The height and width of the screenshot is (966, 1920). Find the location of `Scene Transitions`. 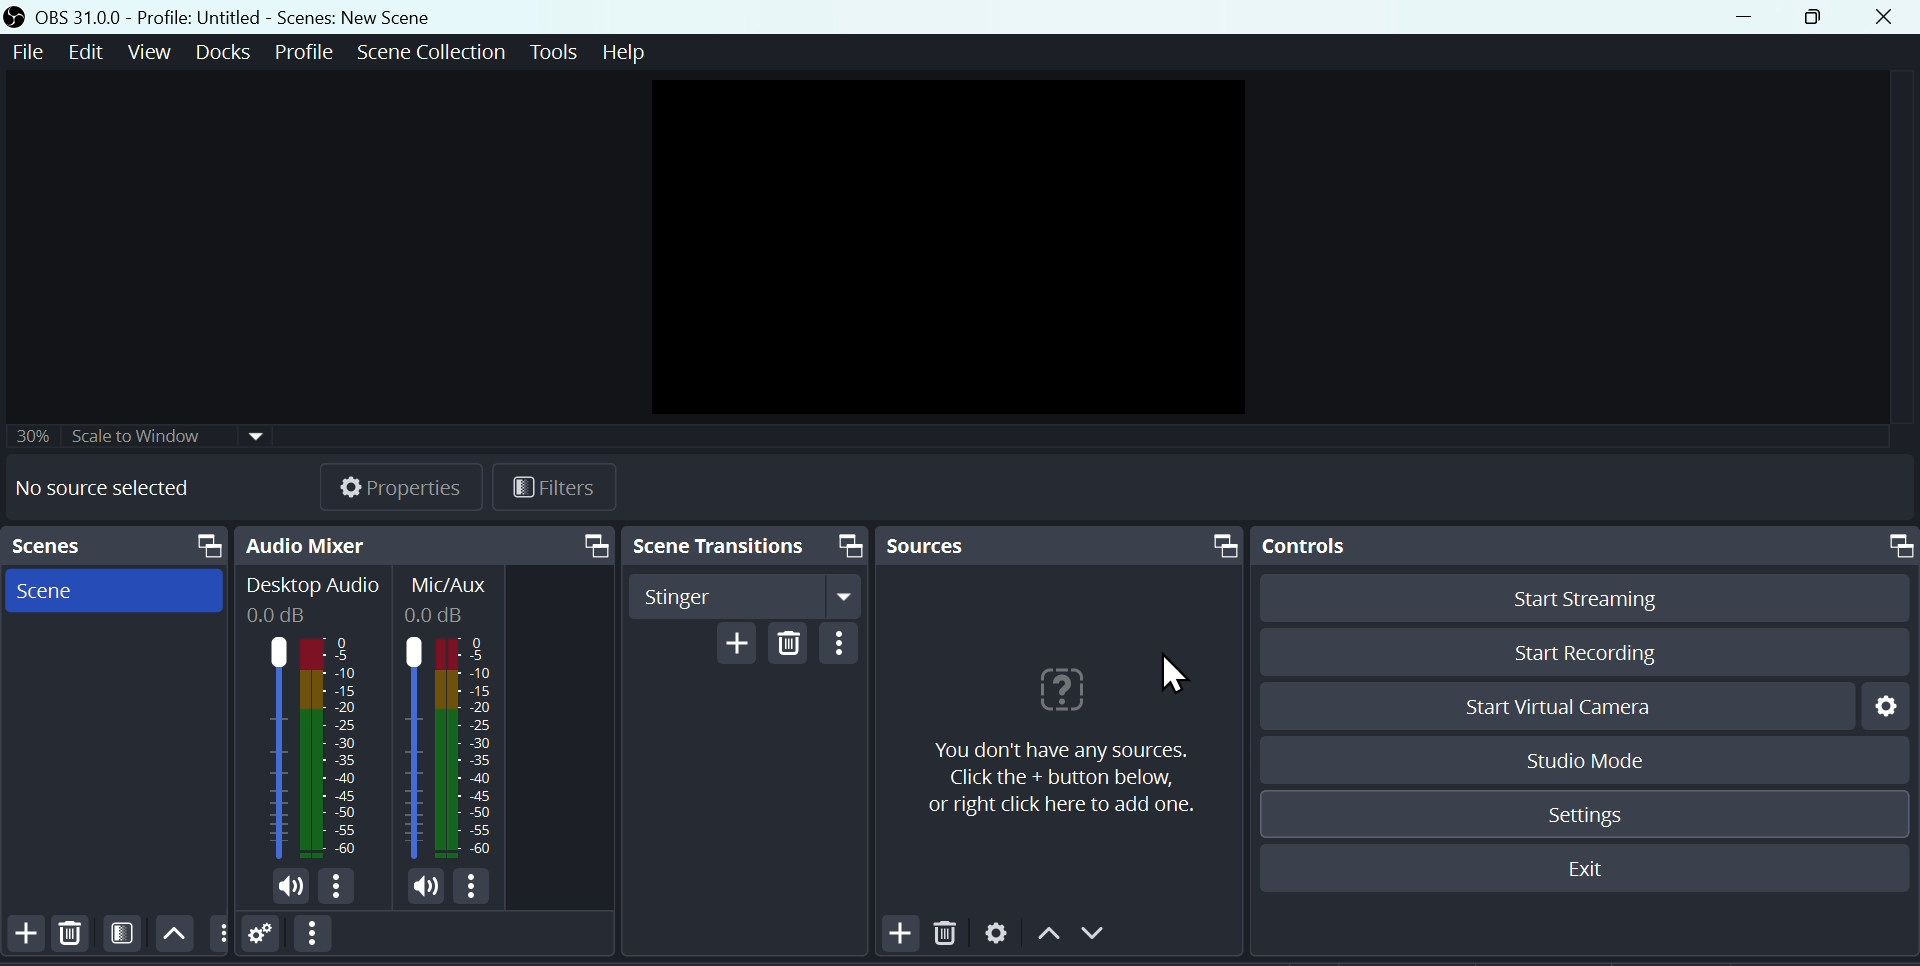

Scene Transitions is located at coordinates (714, 544).